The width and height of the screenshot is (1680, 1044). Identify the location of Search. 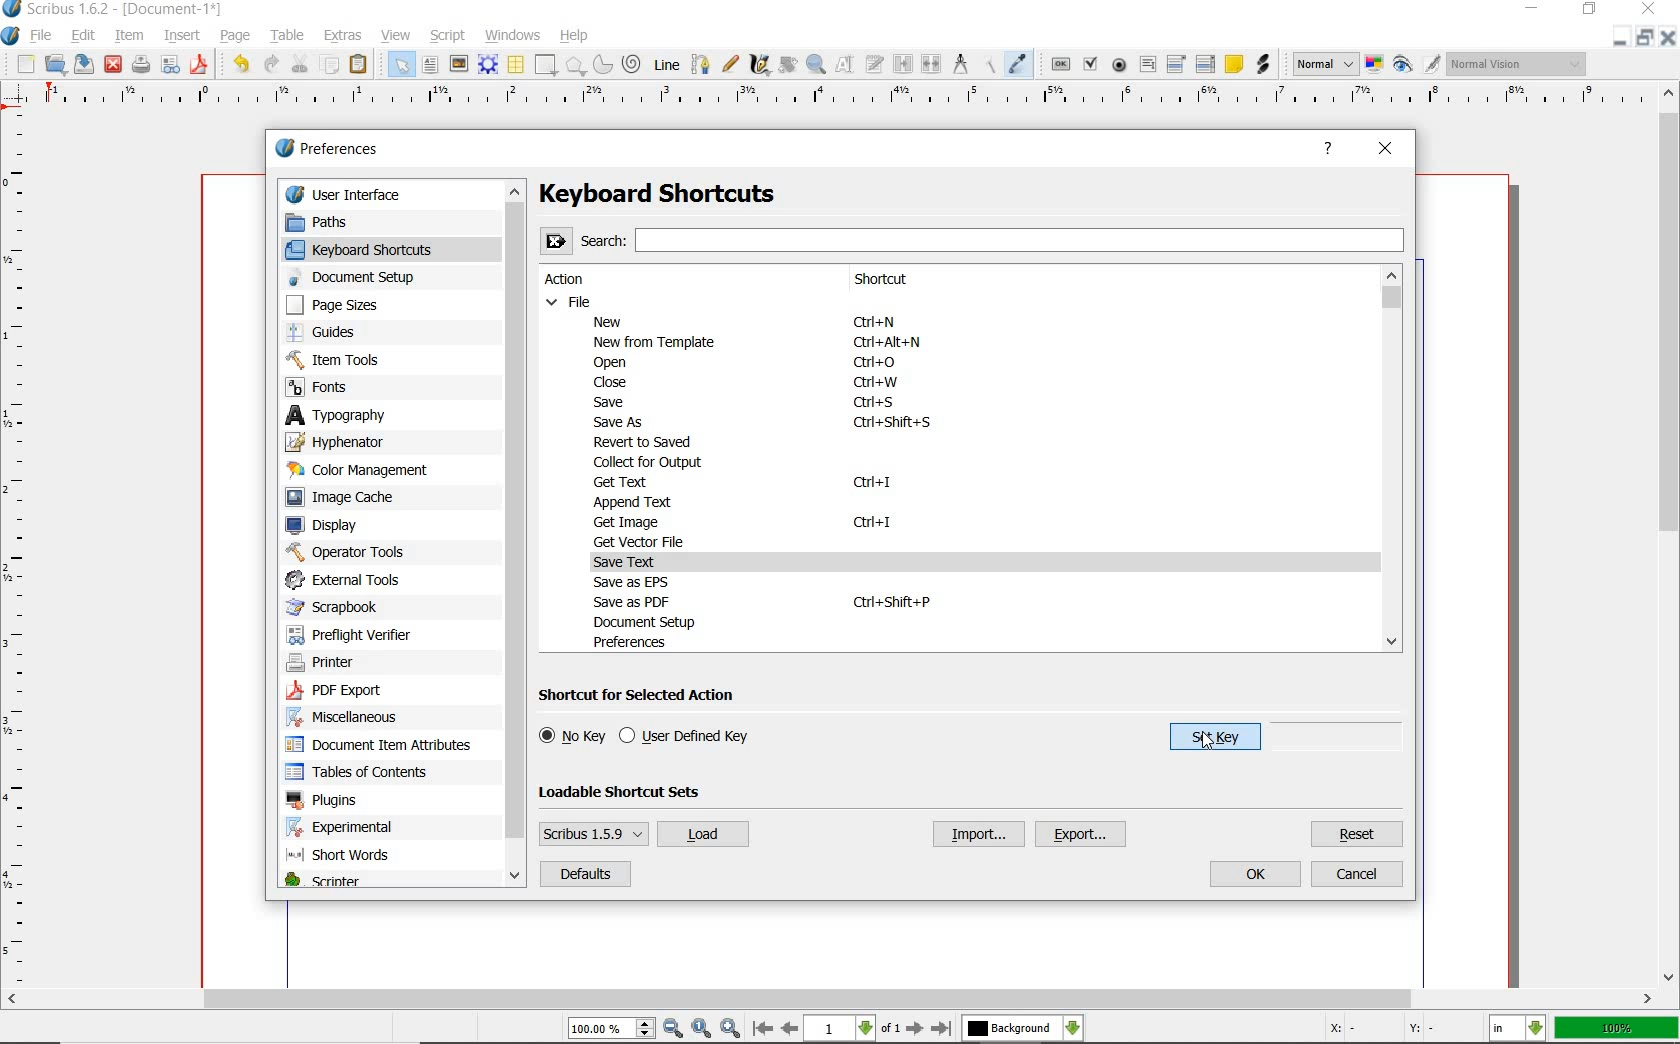
(973, 239).